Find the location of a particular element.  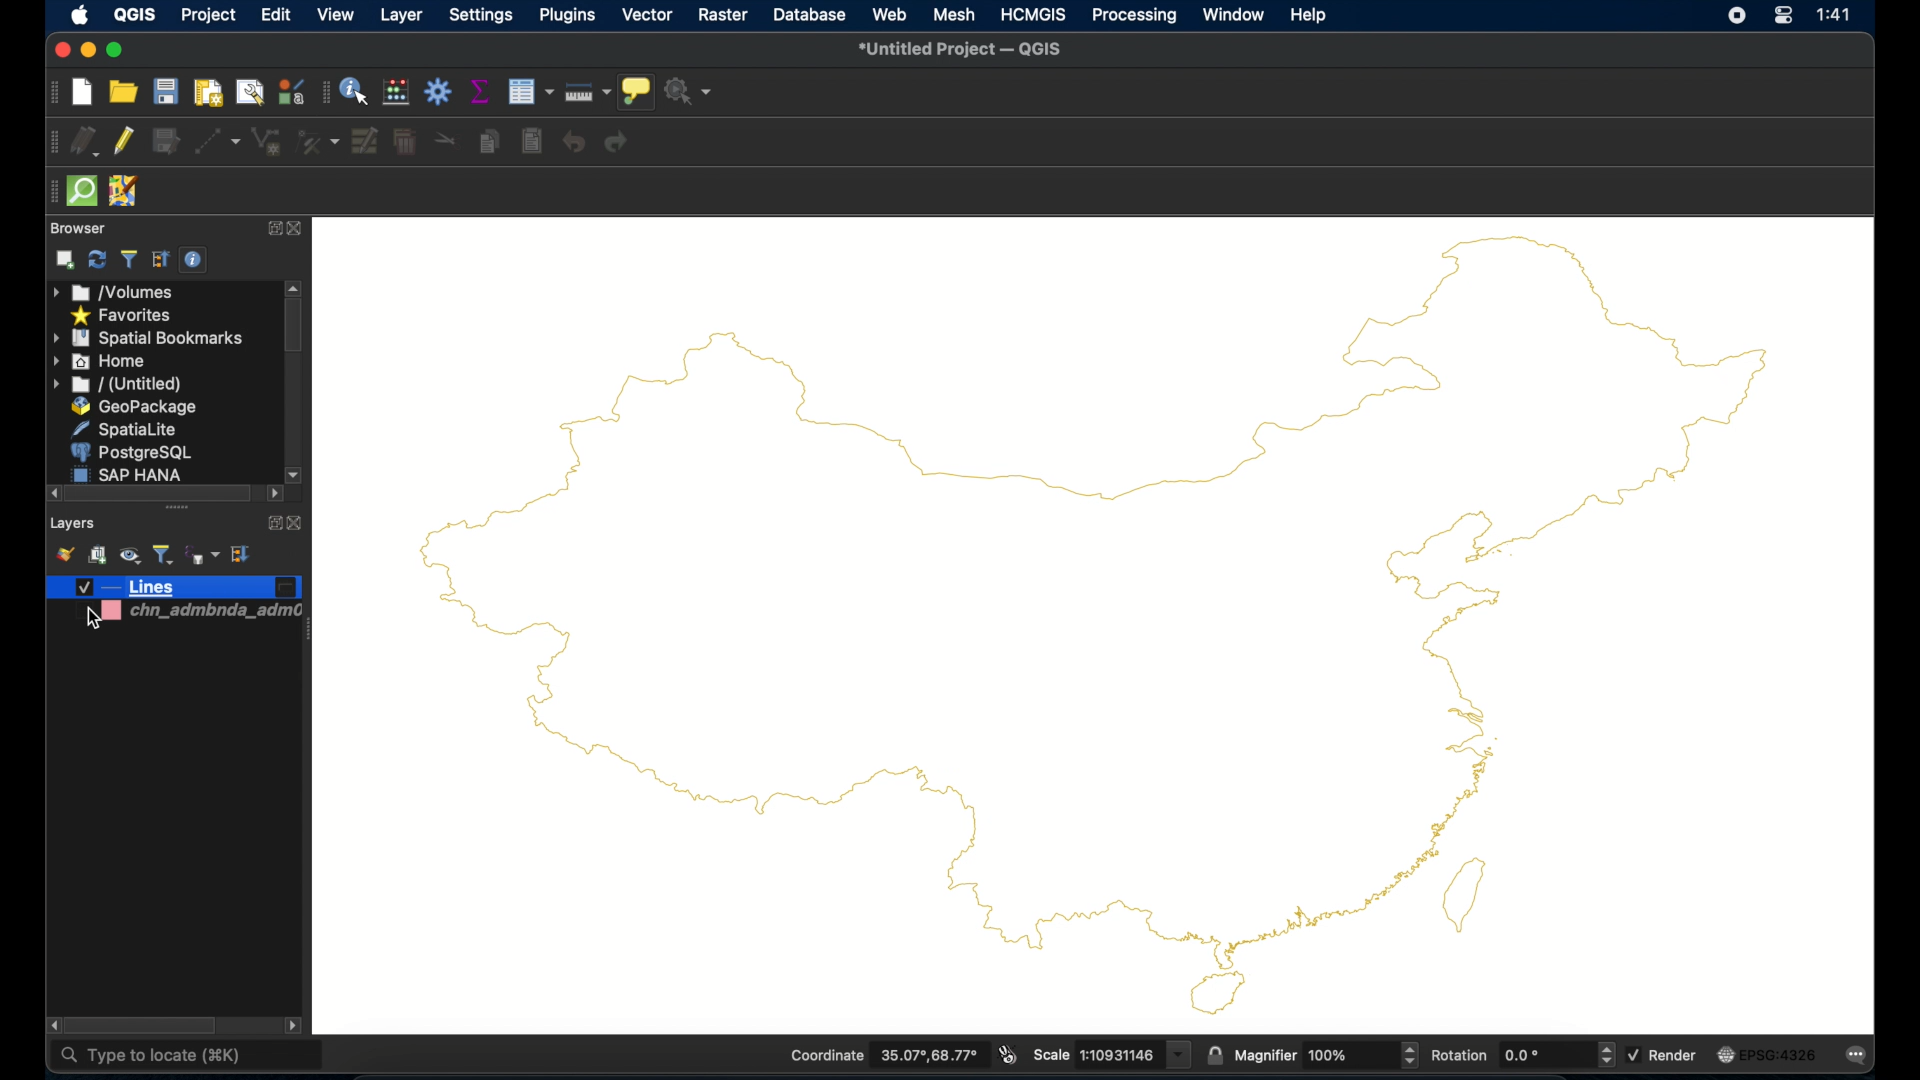

delete selected is located at coordinates (404, 142).